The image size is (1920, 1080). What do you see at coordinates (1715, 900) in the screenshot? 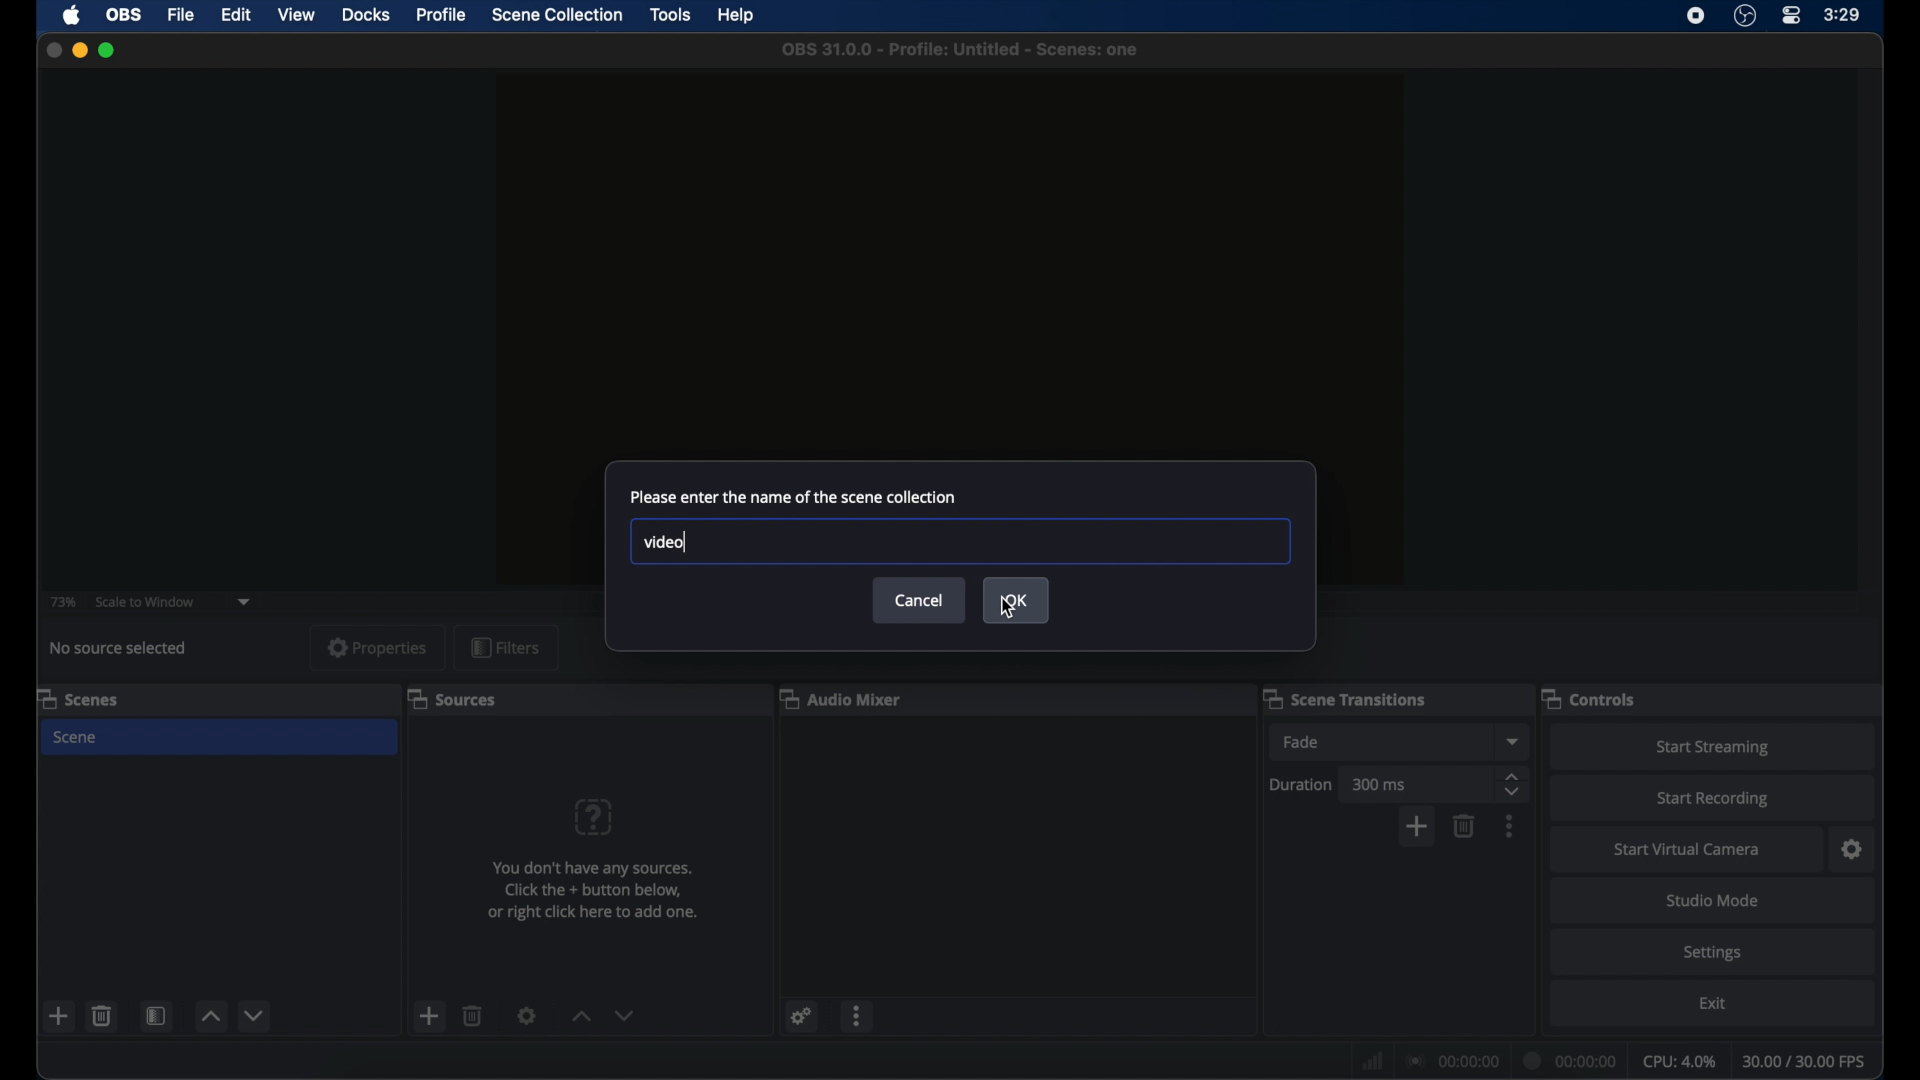
I see `studio mode` at bounding box center [1715, 900].